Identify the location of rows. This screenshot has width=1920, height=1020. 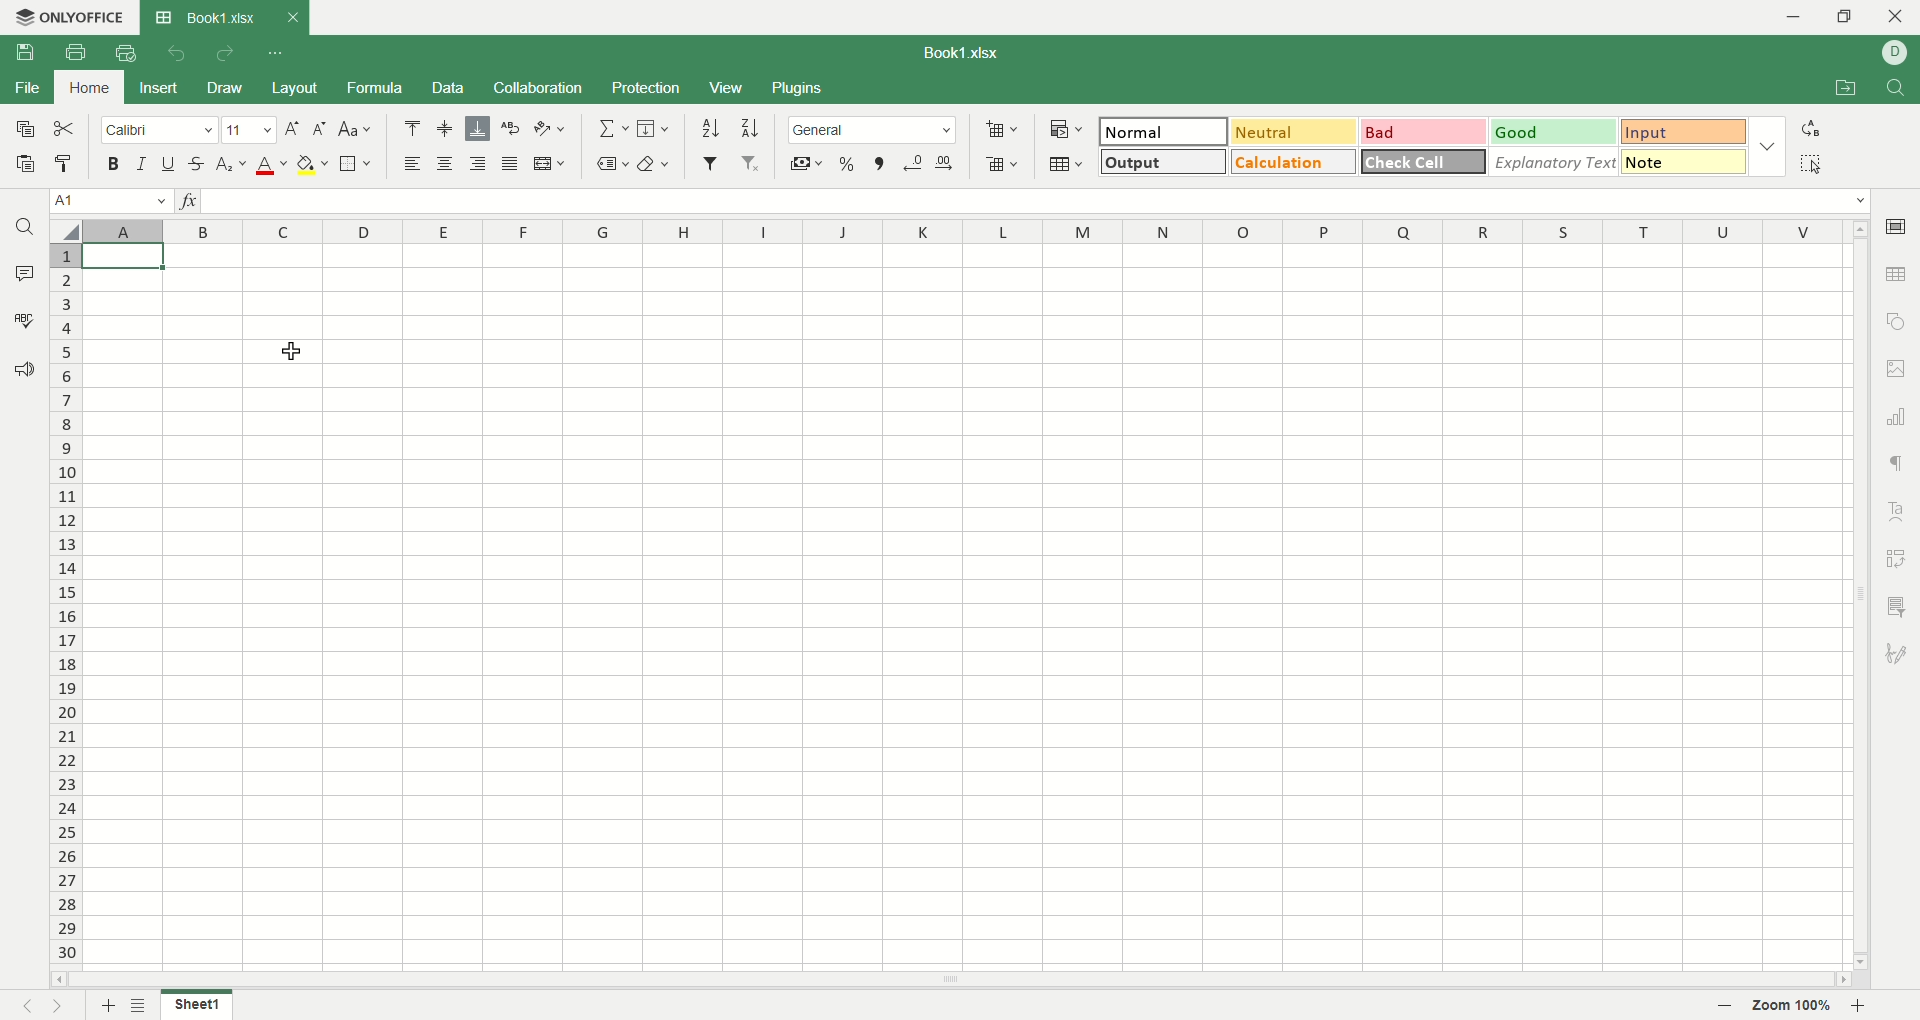
(62, 608).